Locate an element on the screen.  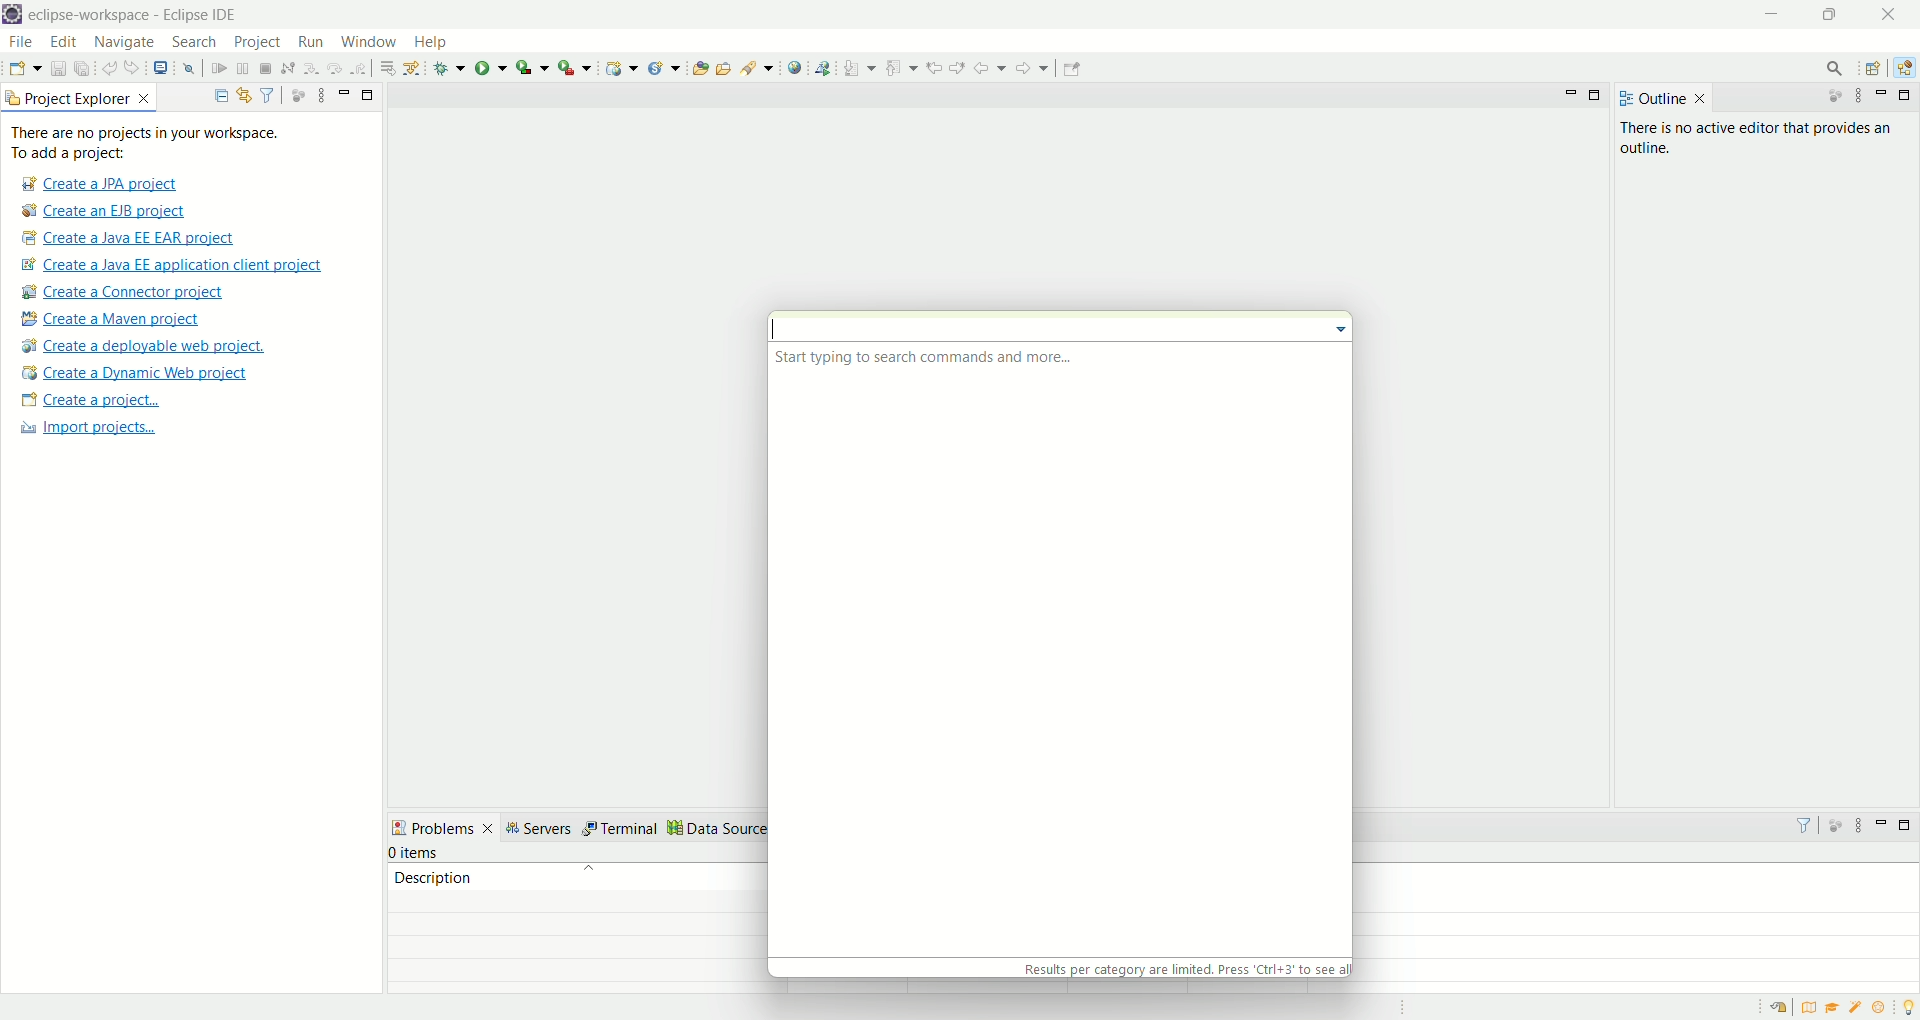
create a JPA project is located at coordinates (101, 185).